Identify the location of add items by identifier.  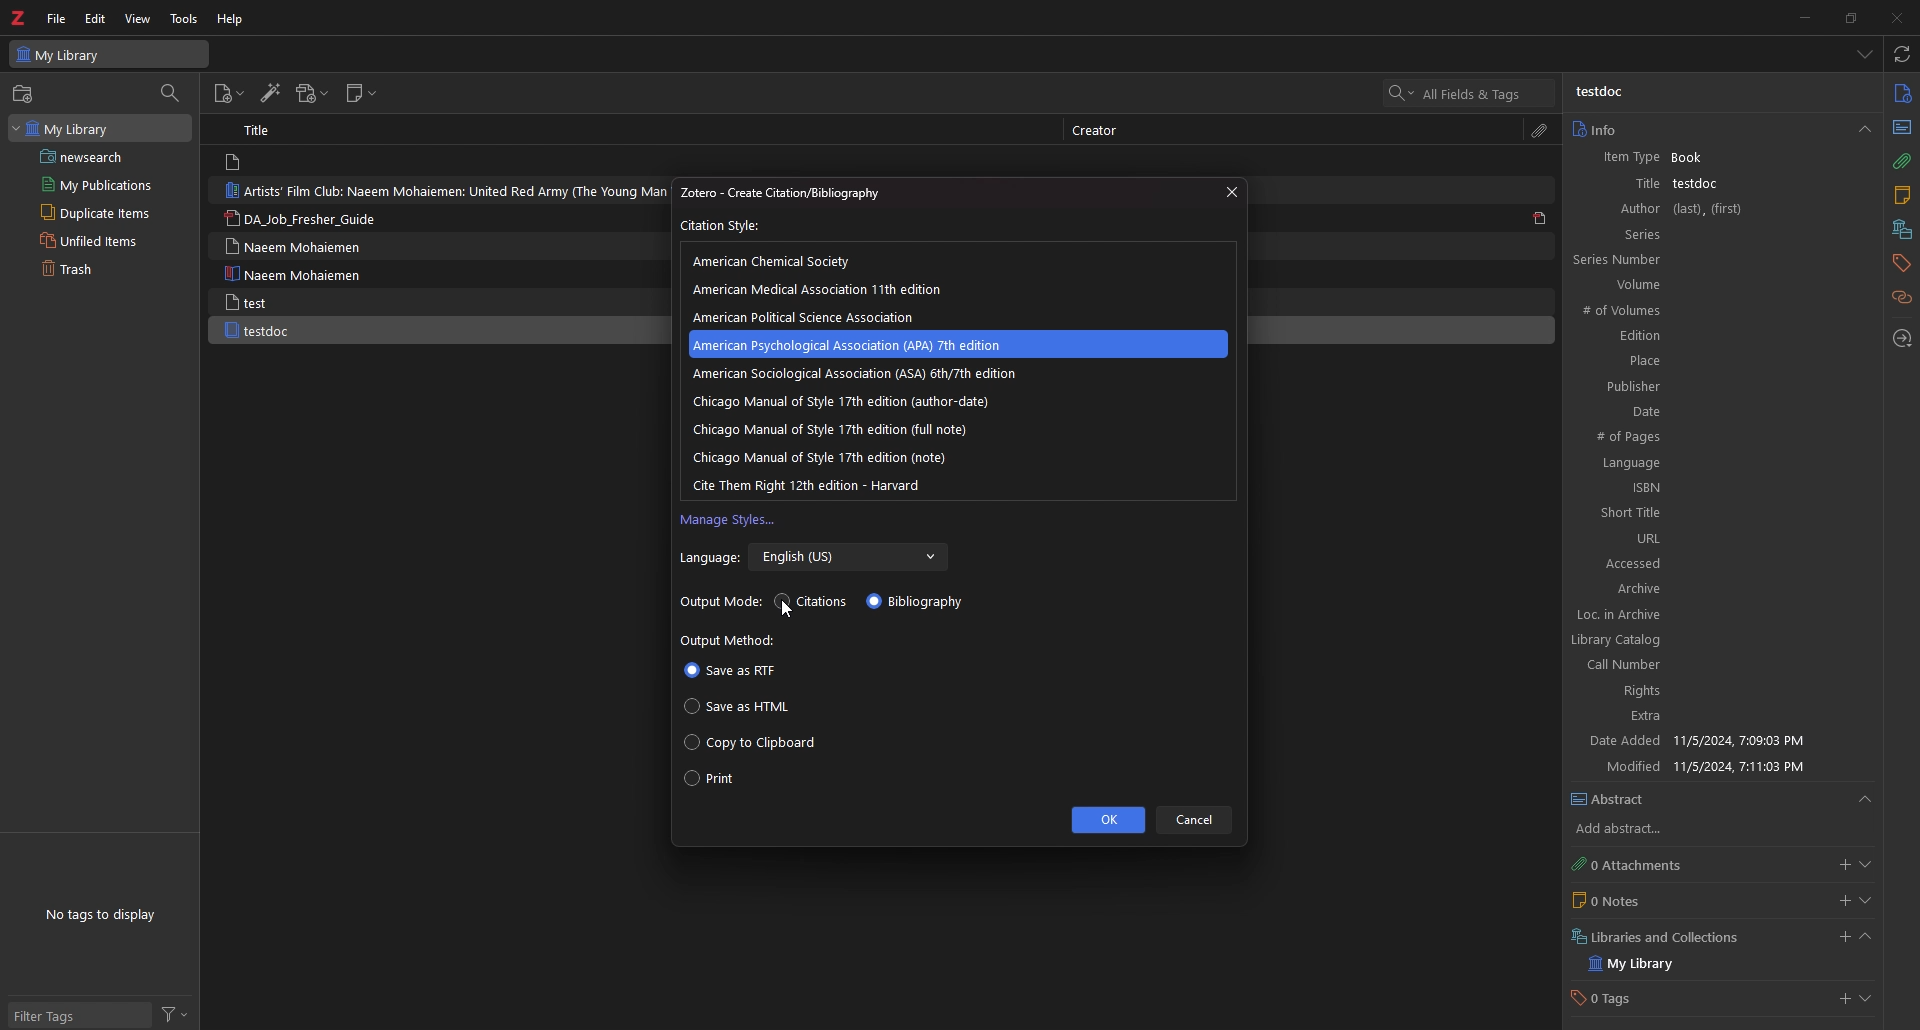
(269, 94).